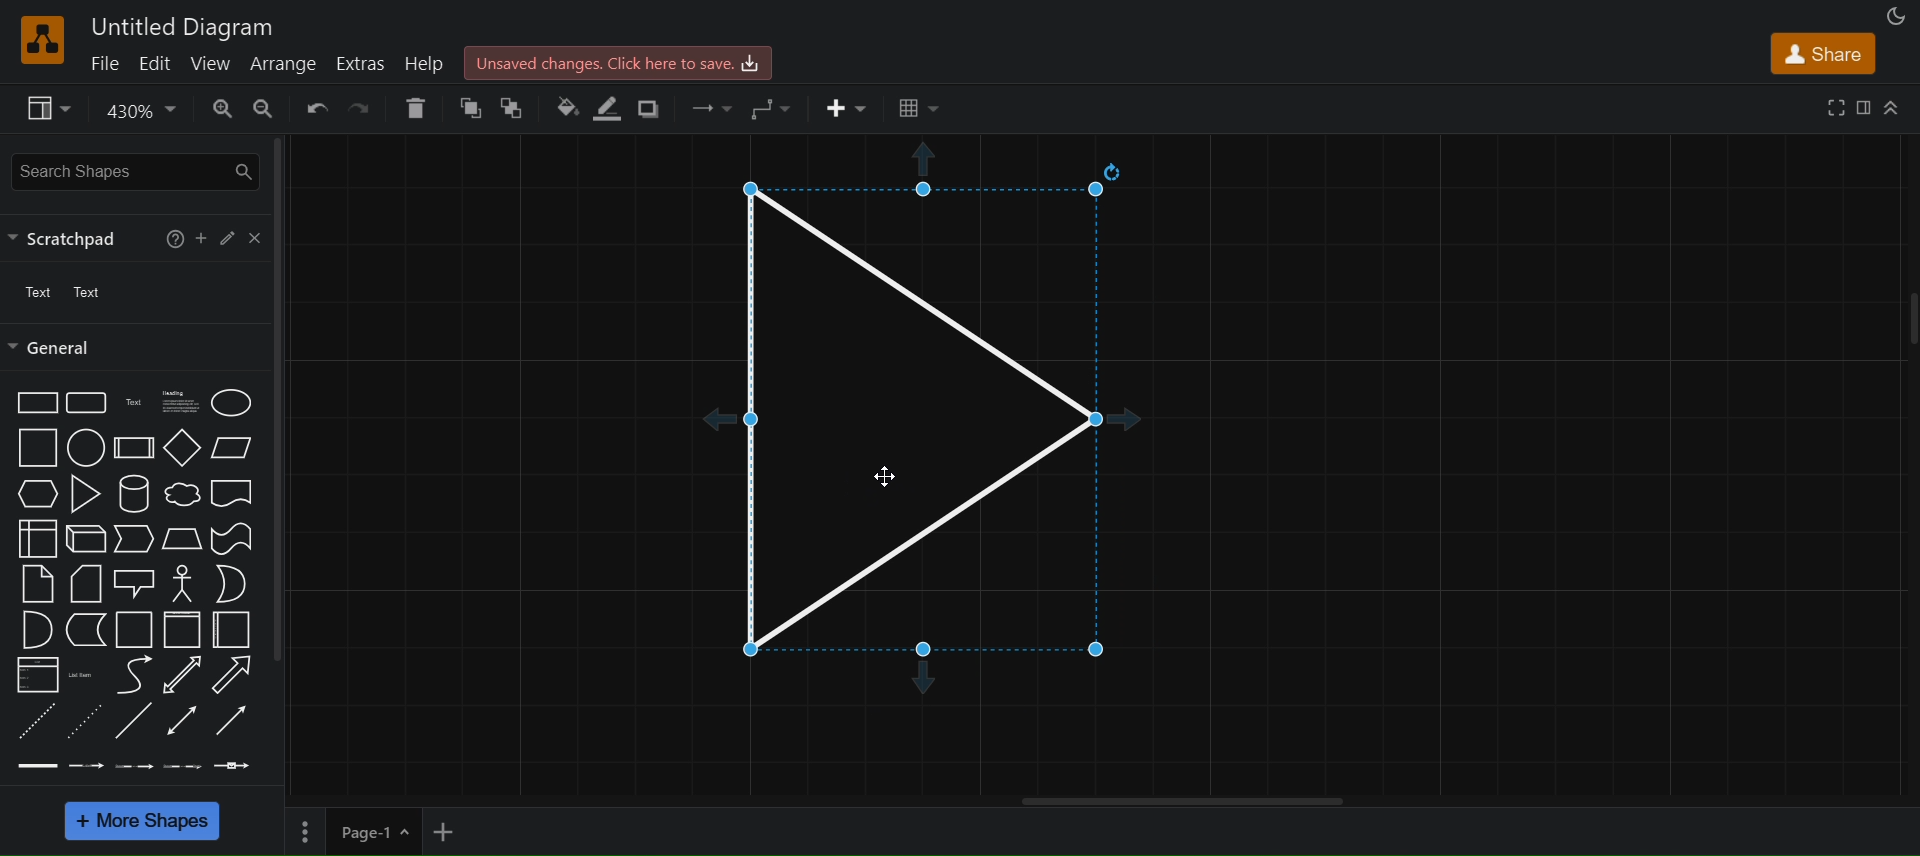  I want to click on edit, so click(157, 62).